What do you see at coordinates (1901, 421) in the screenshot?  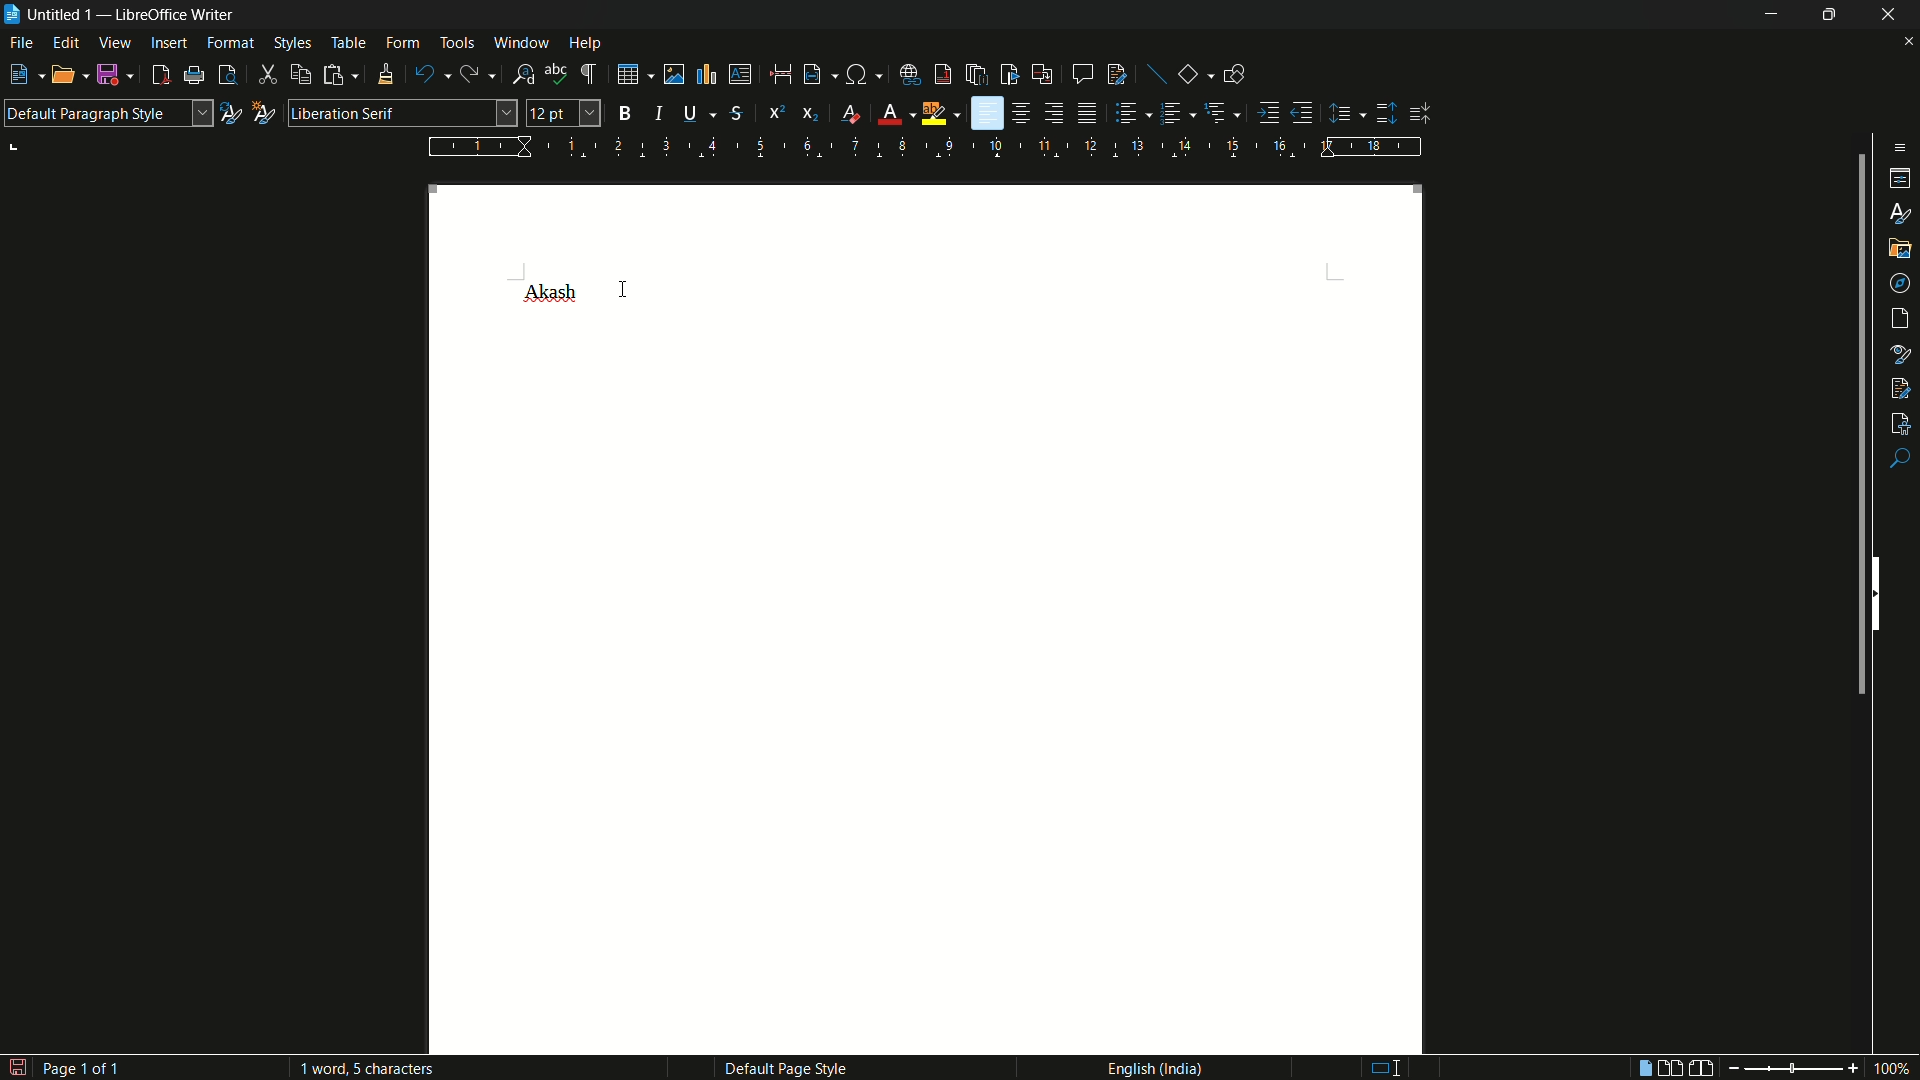 I see `accessibility check` at bounding box center [1901, 421].